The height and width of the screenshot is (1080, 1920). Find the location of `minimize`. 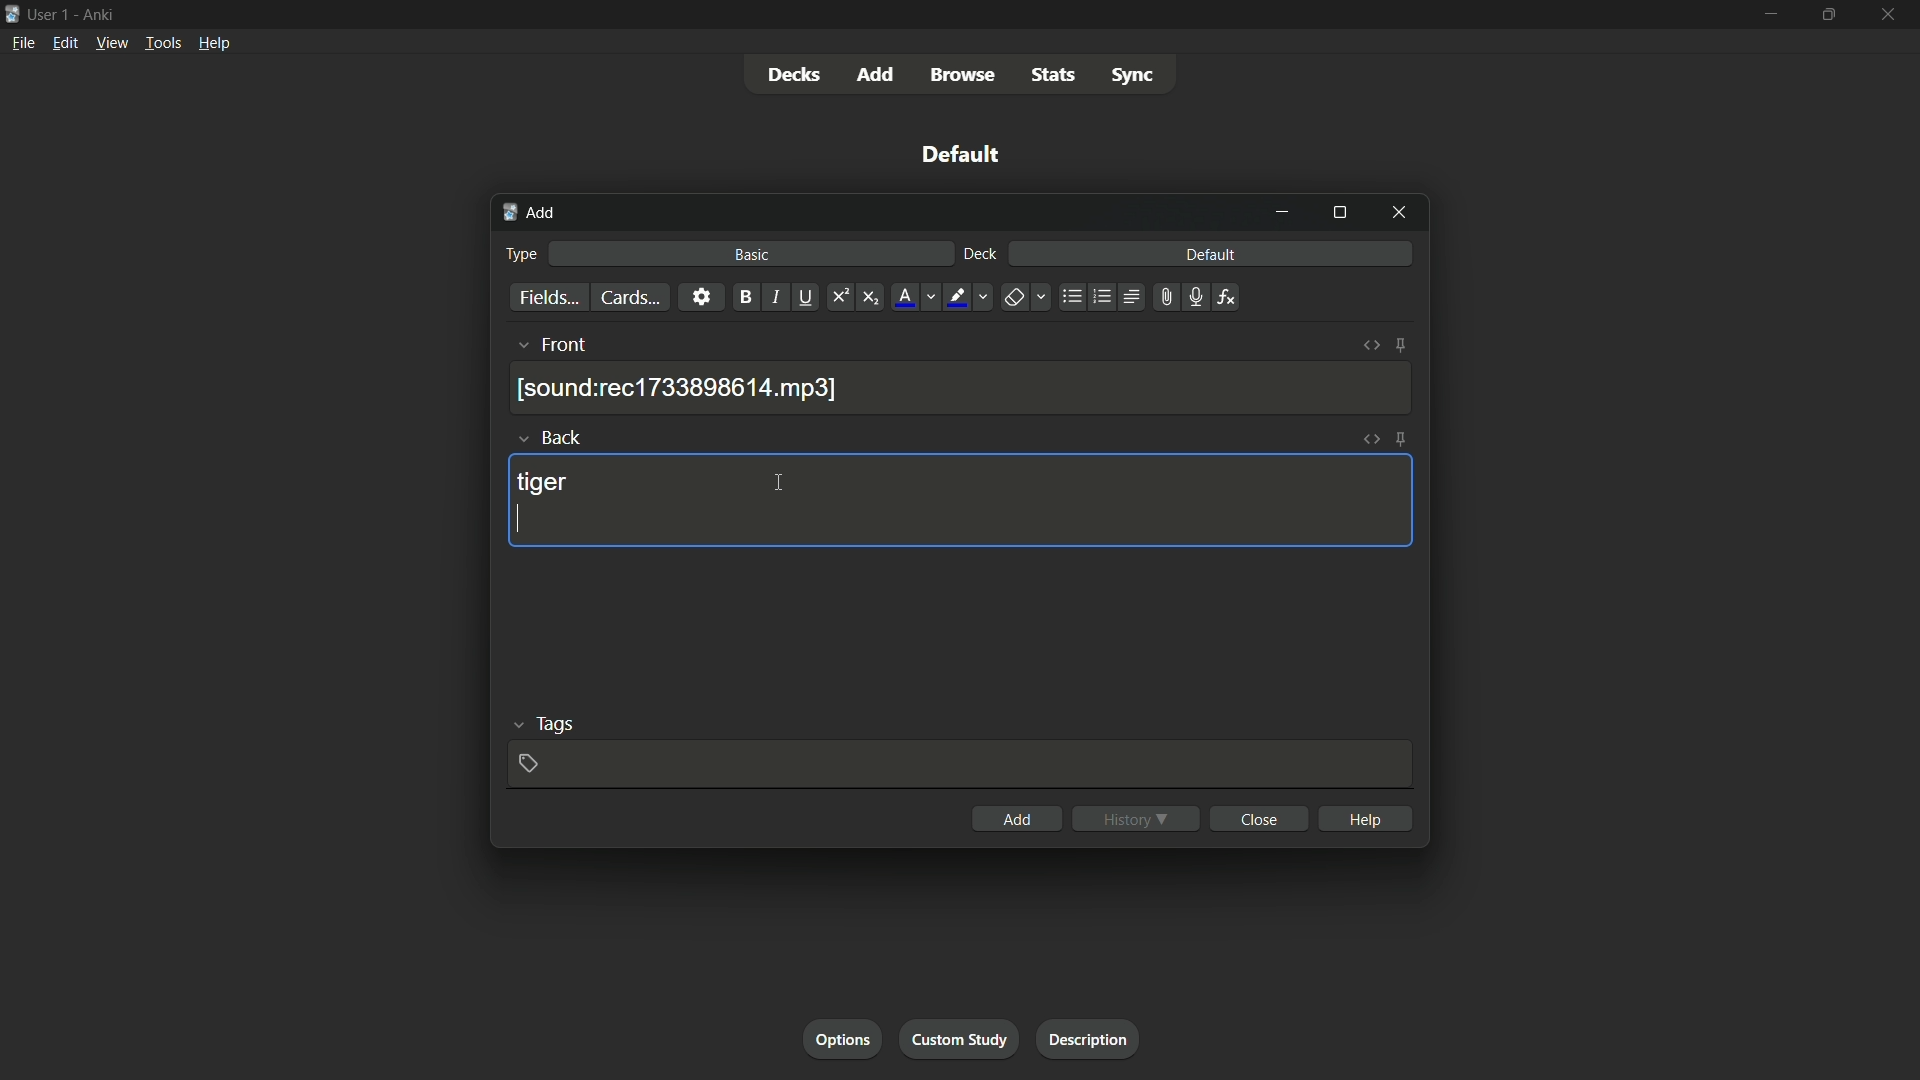

minimize is located at coordinates (1769, 14).